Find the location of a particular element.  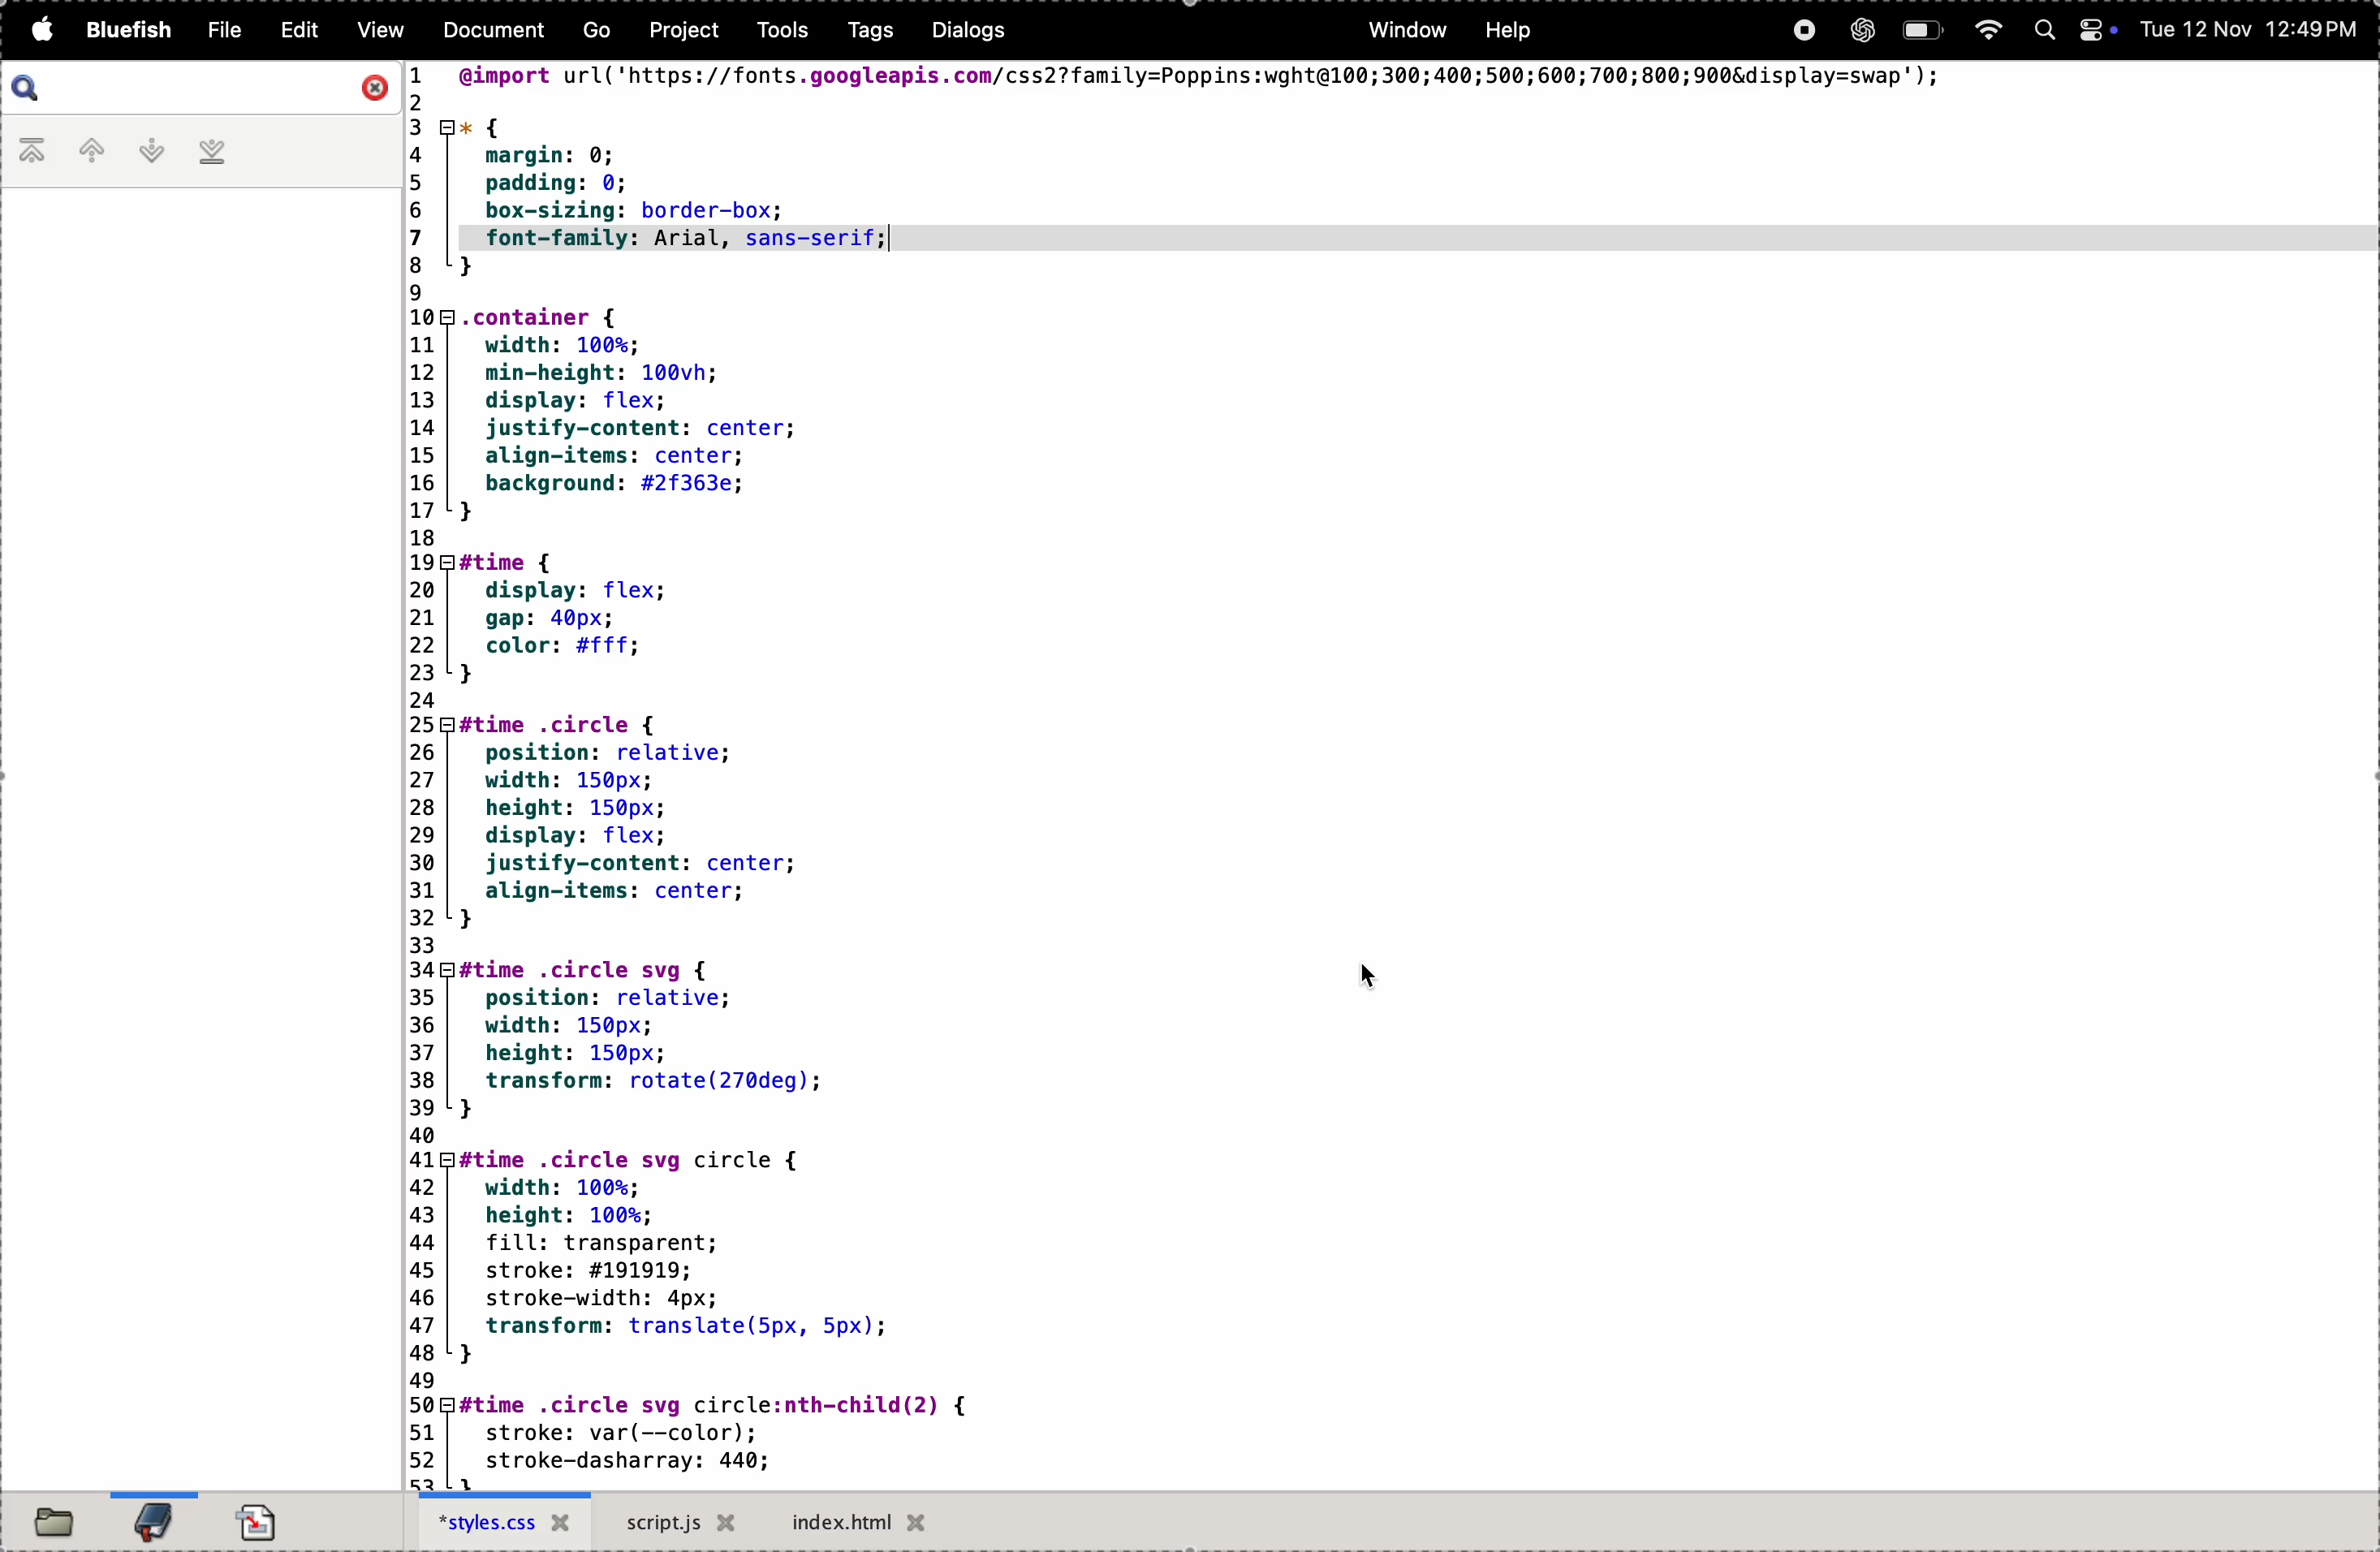

record is located at coordinates (1803, 34).